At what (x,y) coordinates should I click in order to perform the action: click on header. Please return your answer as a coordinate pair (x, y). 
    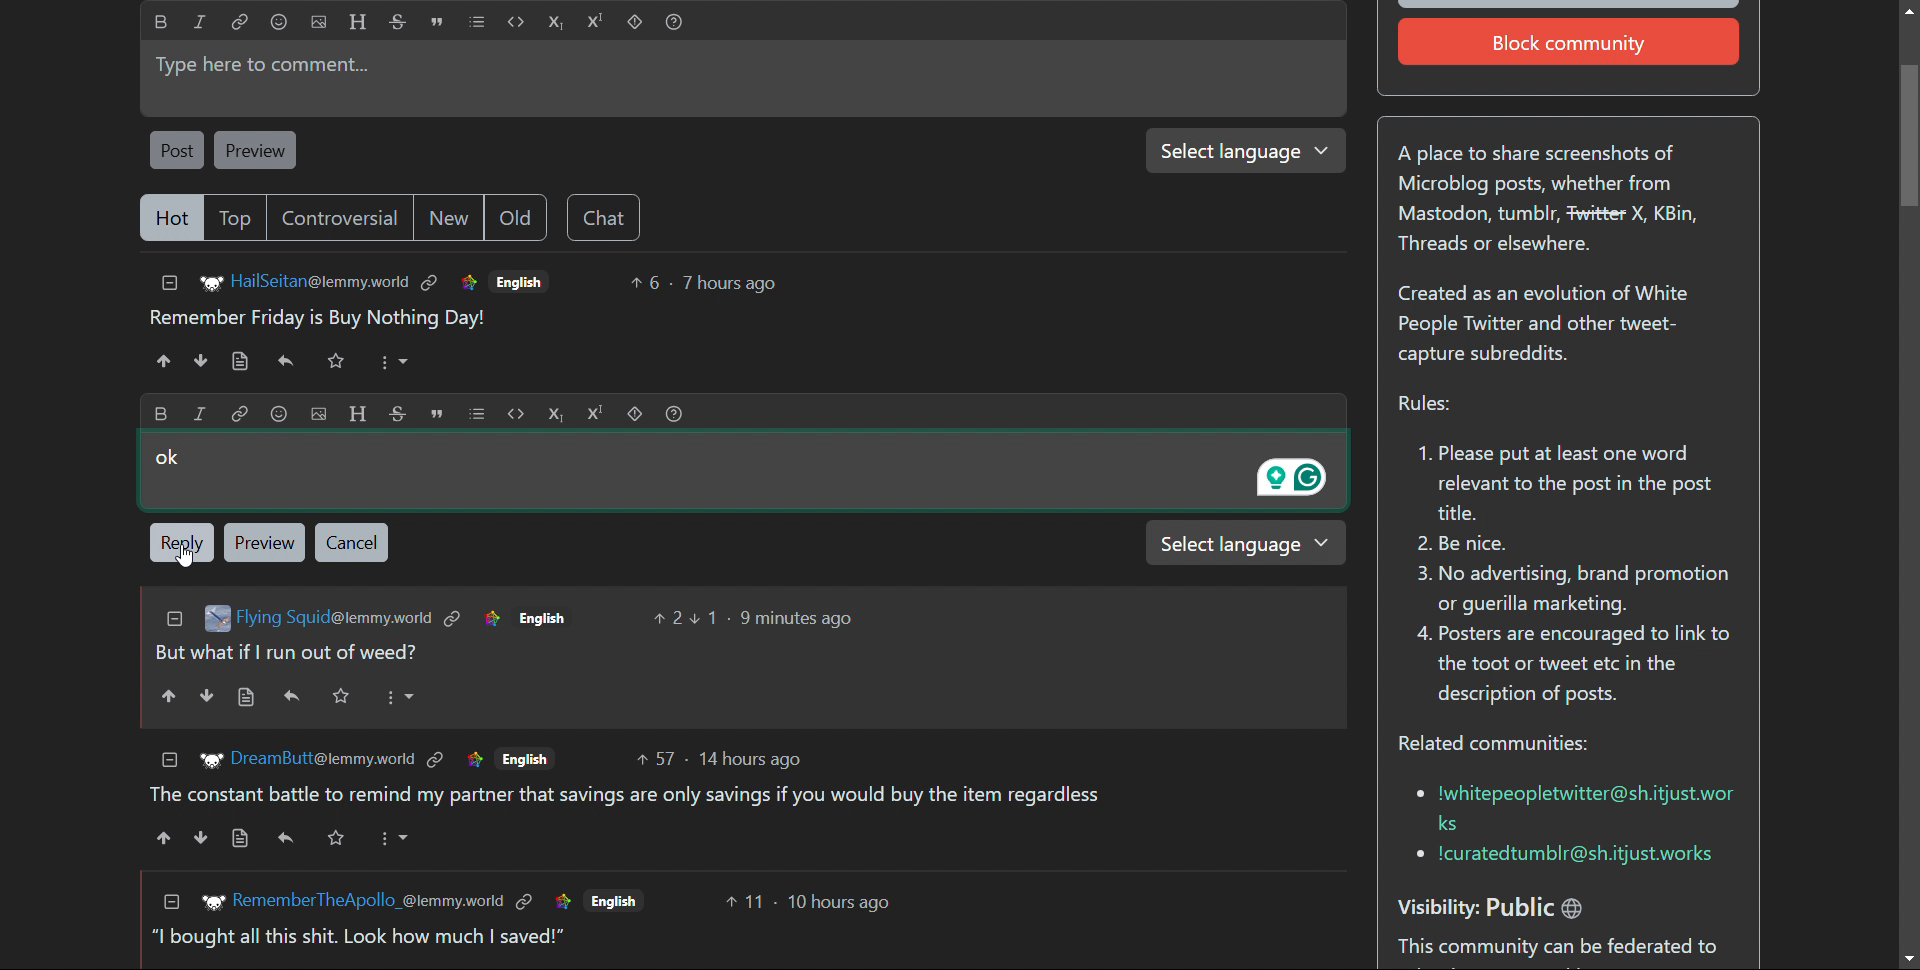
    Looking at the image, I should click on (354, 410).